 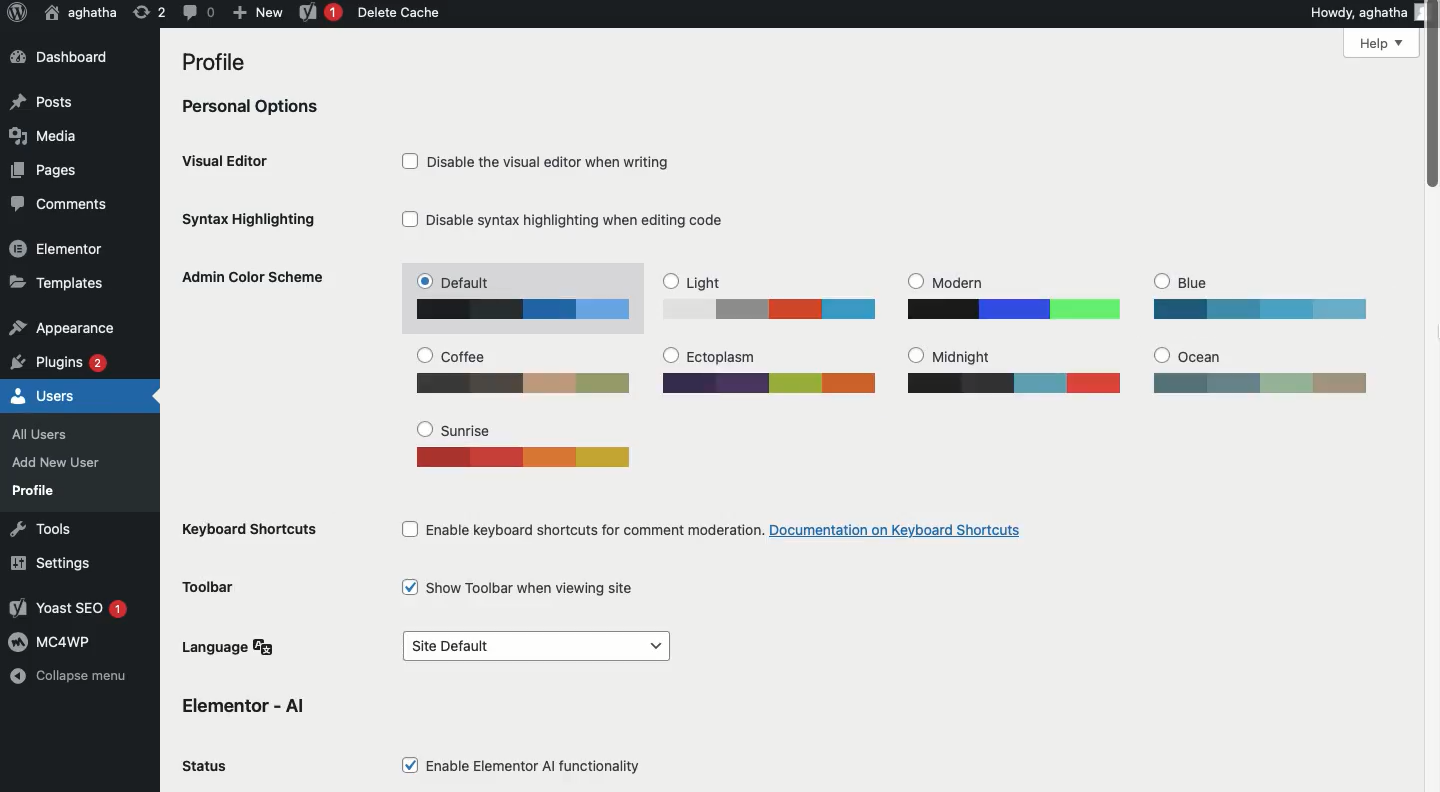 What do you see at coordinates (34, 490) in the screenshot?
I see `Profile` at bounding box center [34, 490].